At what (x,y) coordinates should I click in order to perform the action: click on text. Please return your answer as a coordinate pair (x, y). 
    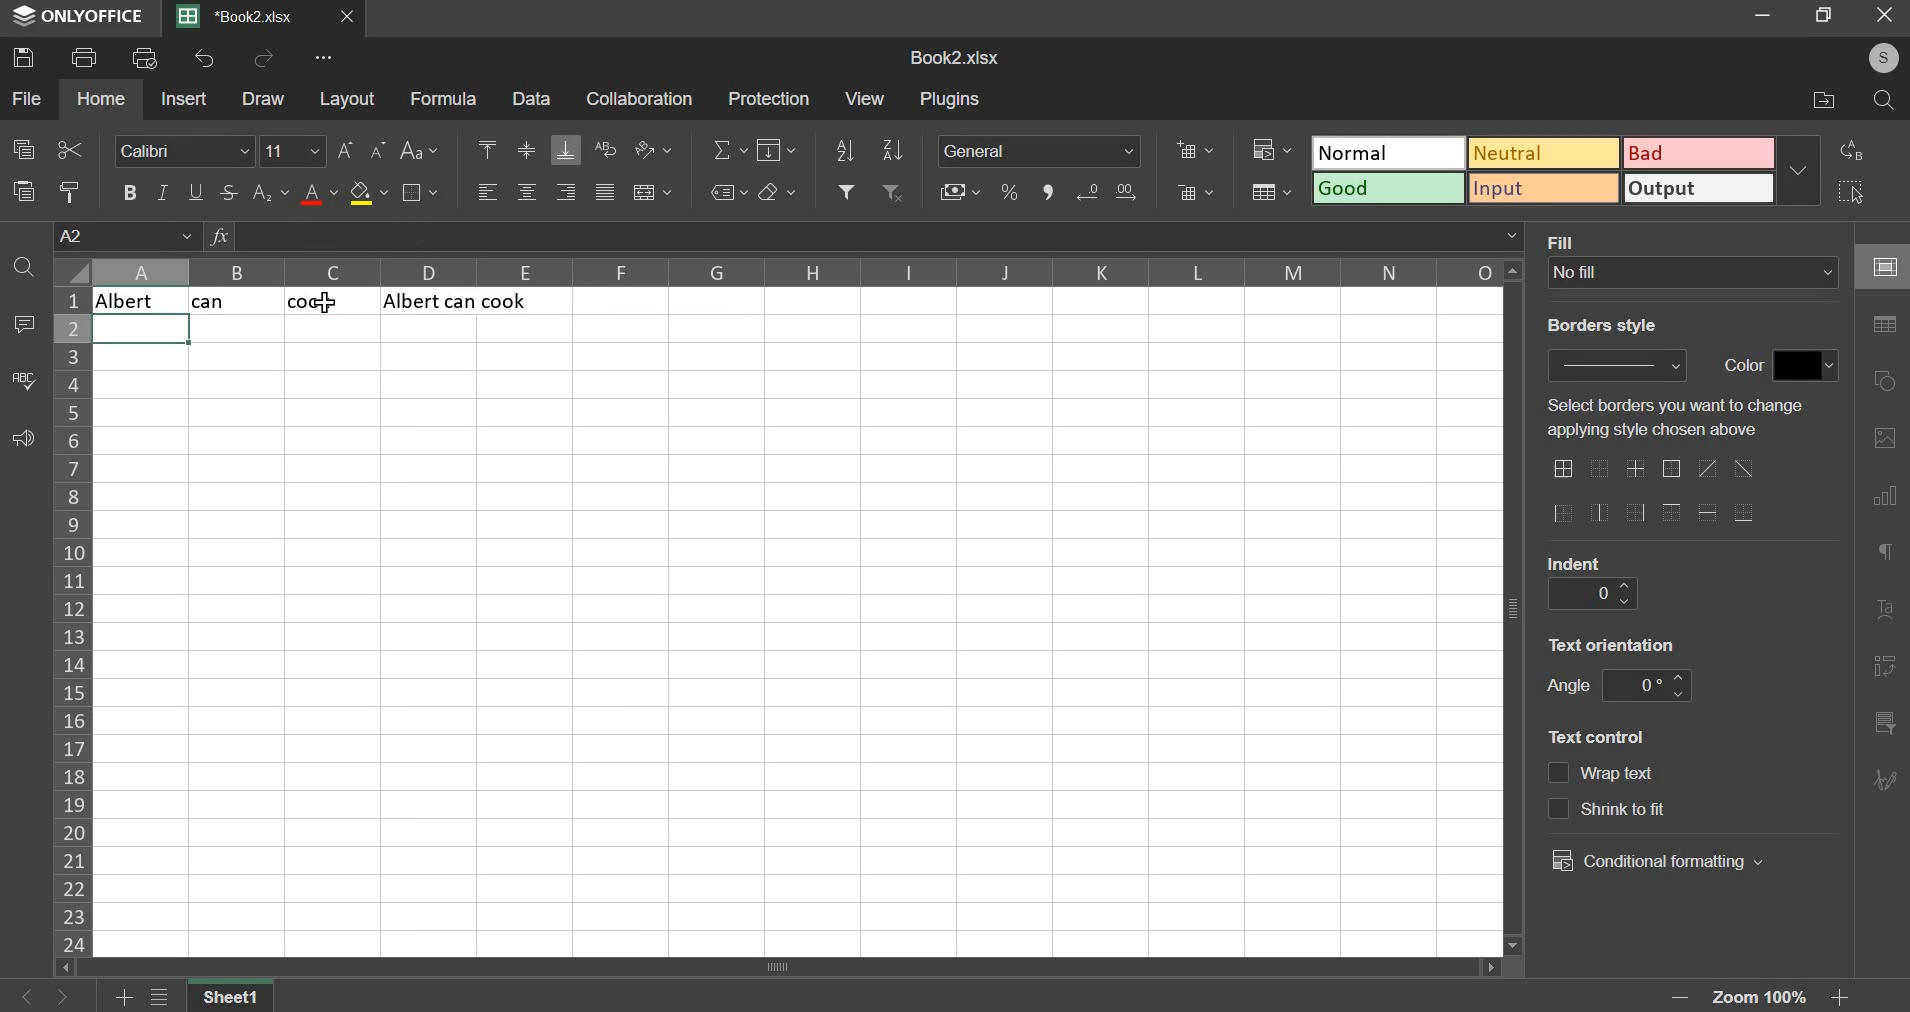
    Looking at the image, I should click on (1626, 812).